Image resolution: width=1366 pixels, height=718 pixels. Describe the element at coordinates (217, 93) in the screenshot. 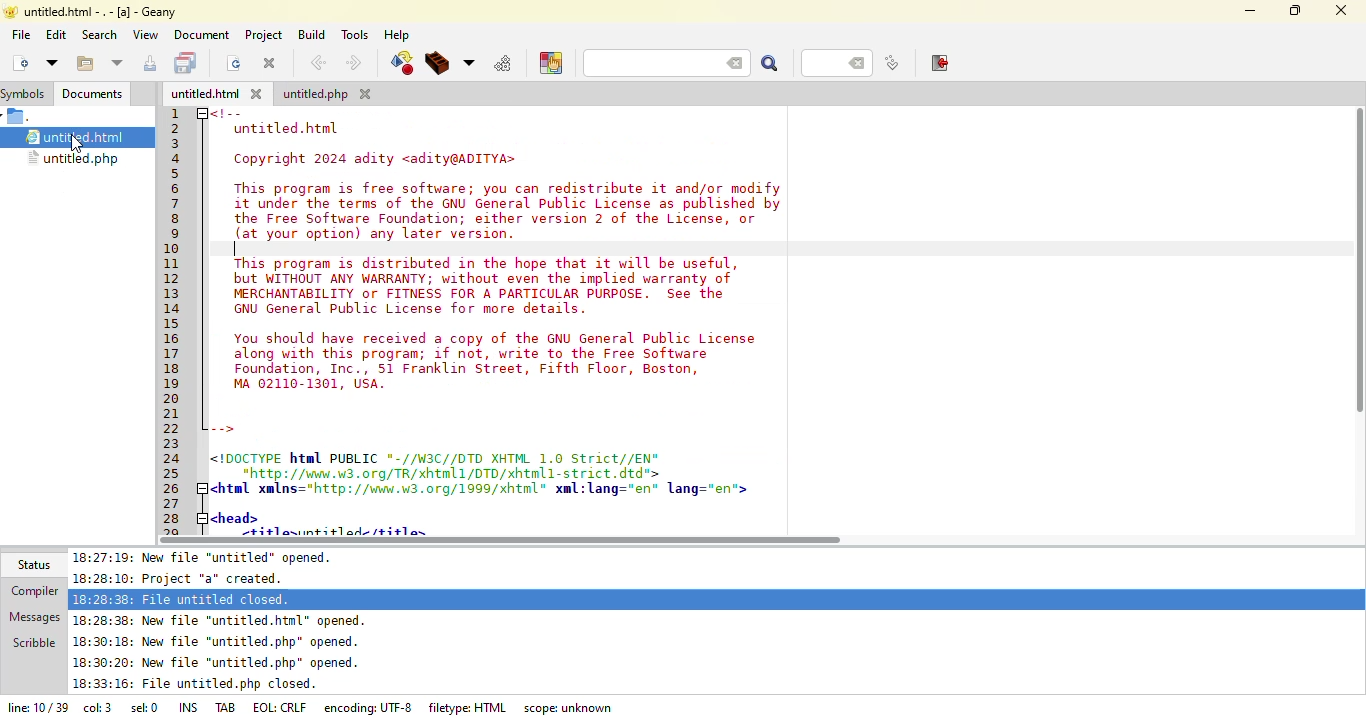

I see `untitled. html` at that location.